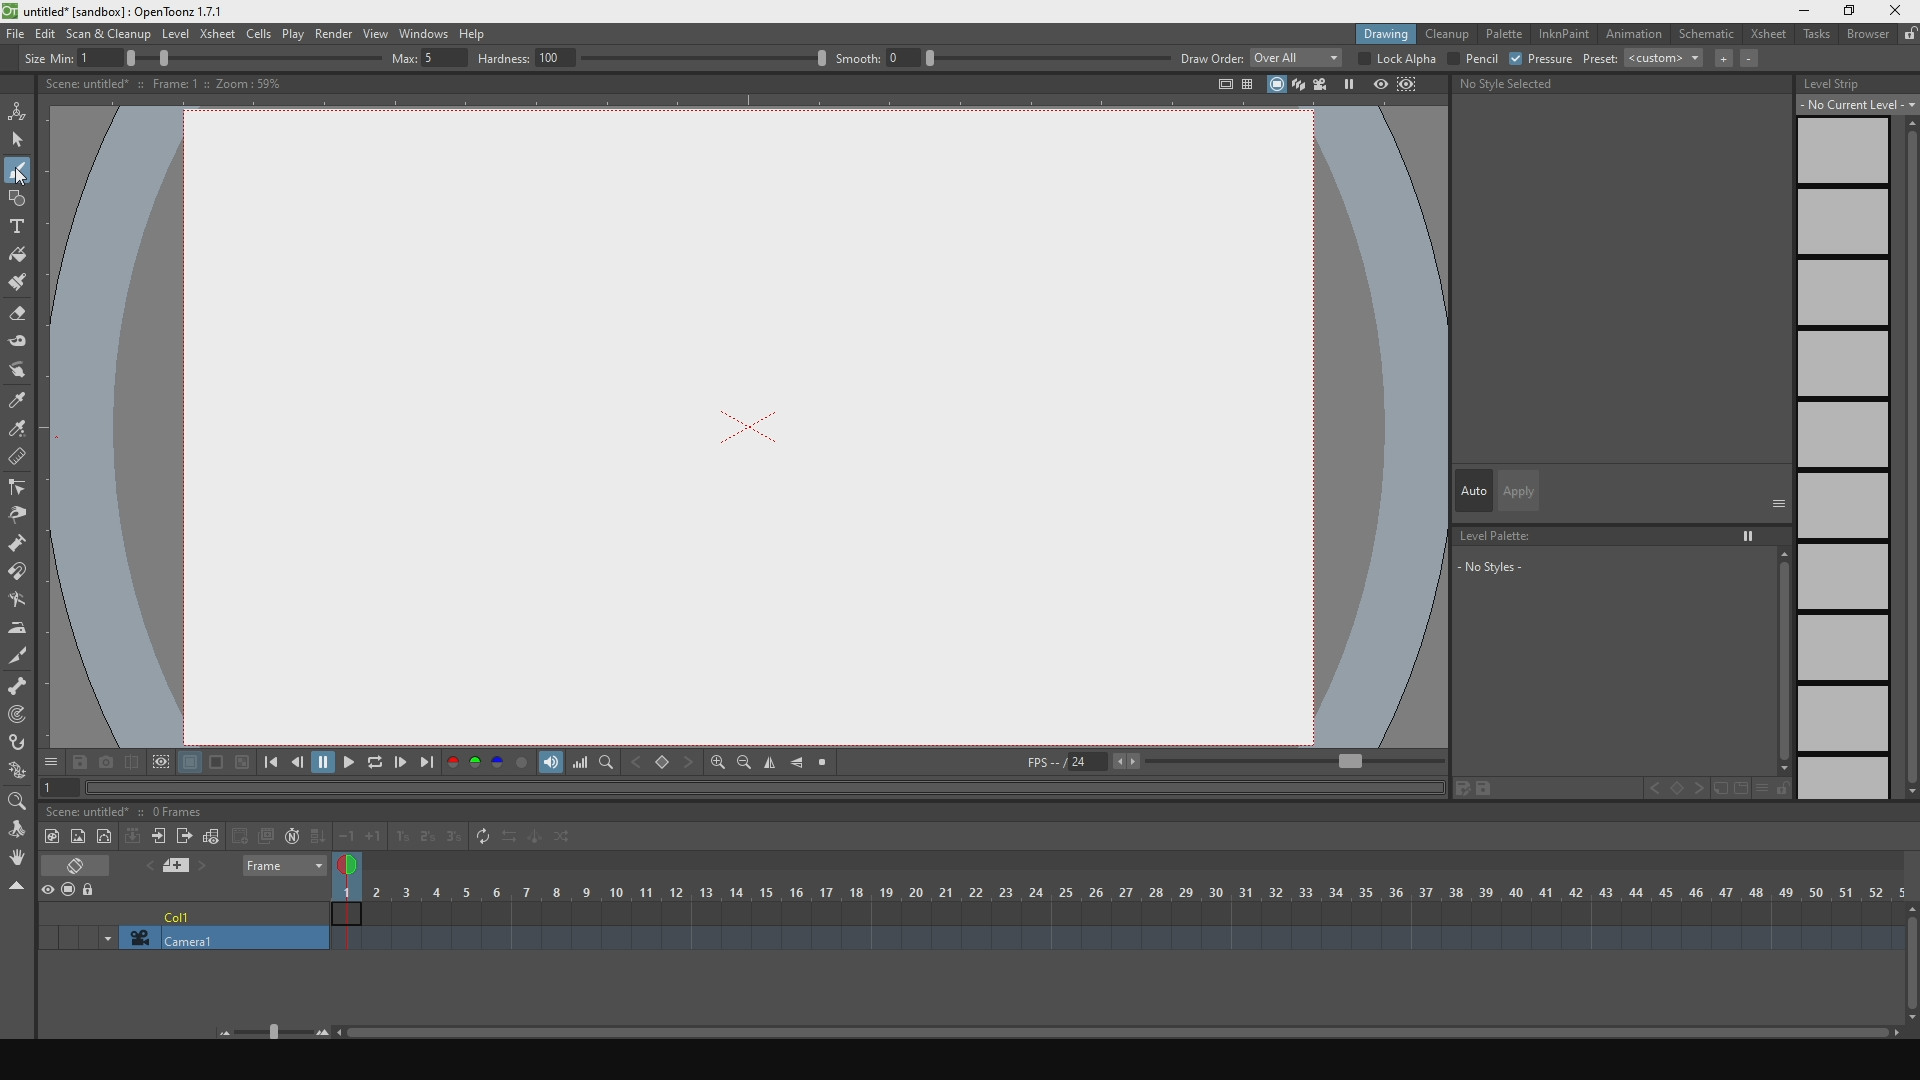 This screenshot has height=1080, width=1920. What do you see at coordinates (1637, 35) in the screenshot?
I see `animation` at bounding box center [1637, 35].